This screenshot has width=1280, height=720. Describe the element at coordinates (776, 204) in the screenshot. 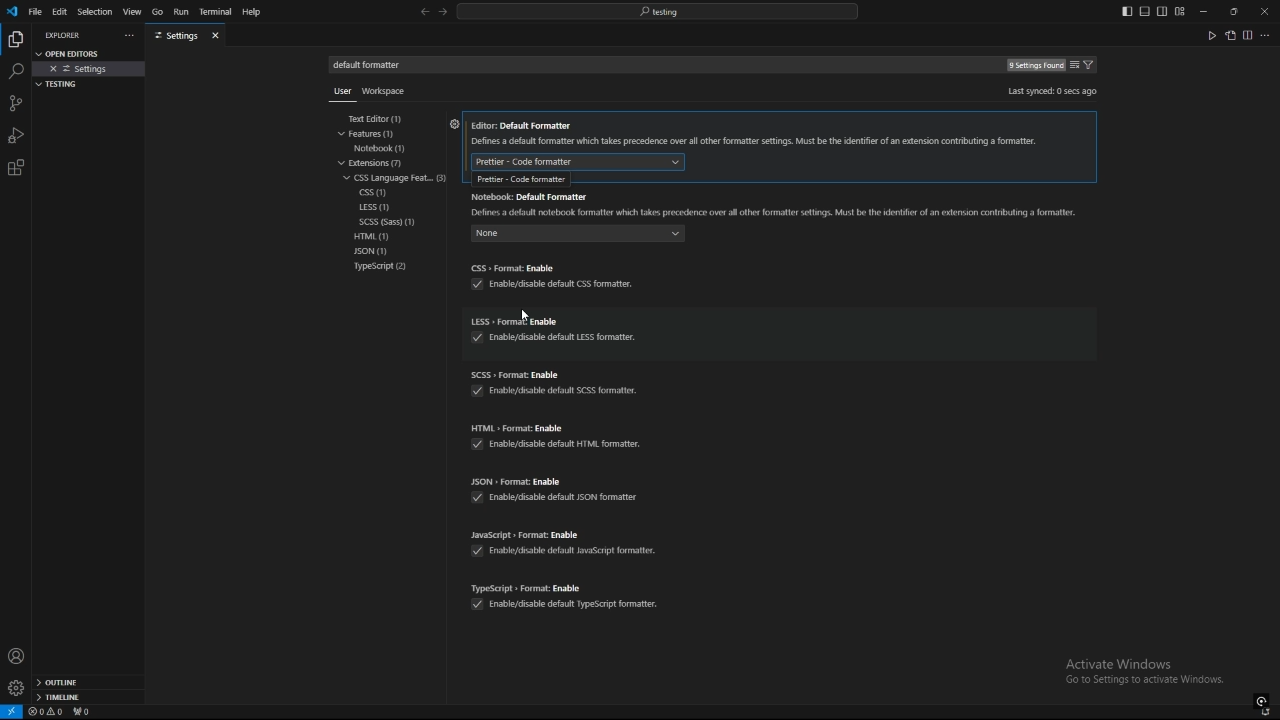

I see `notebook default formatter` at that location.